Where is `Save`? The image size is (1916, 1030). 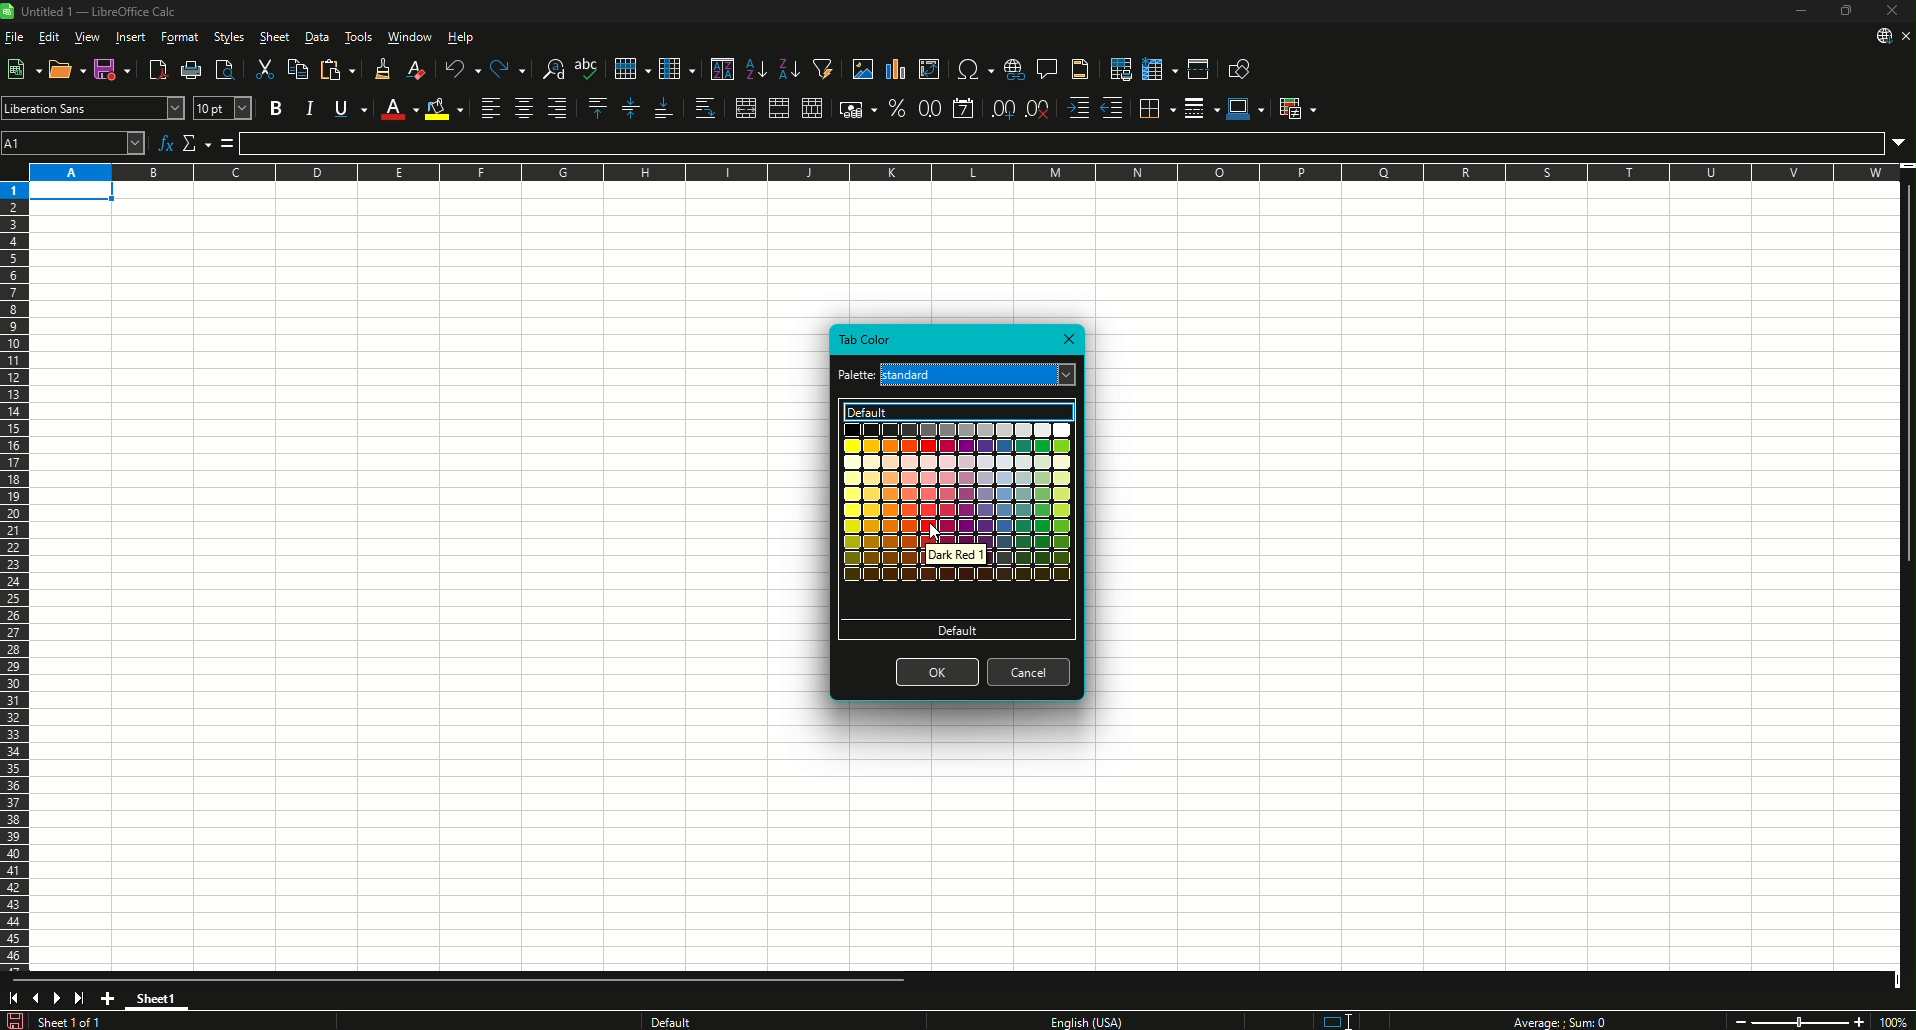
Save is located at coordinates (114, 69).